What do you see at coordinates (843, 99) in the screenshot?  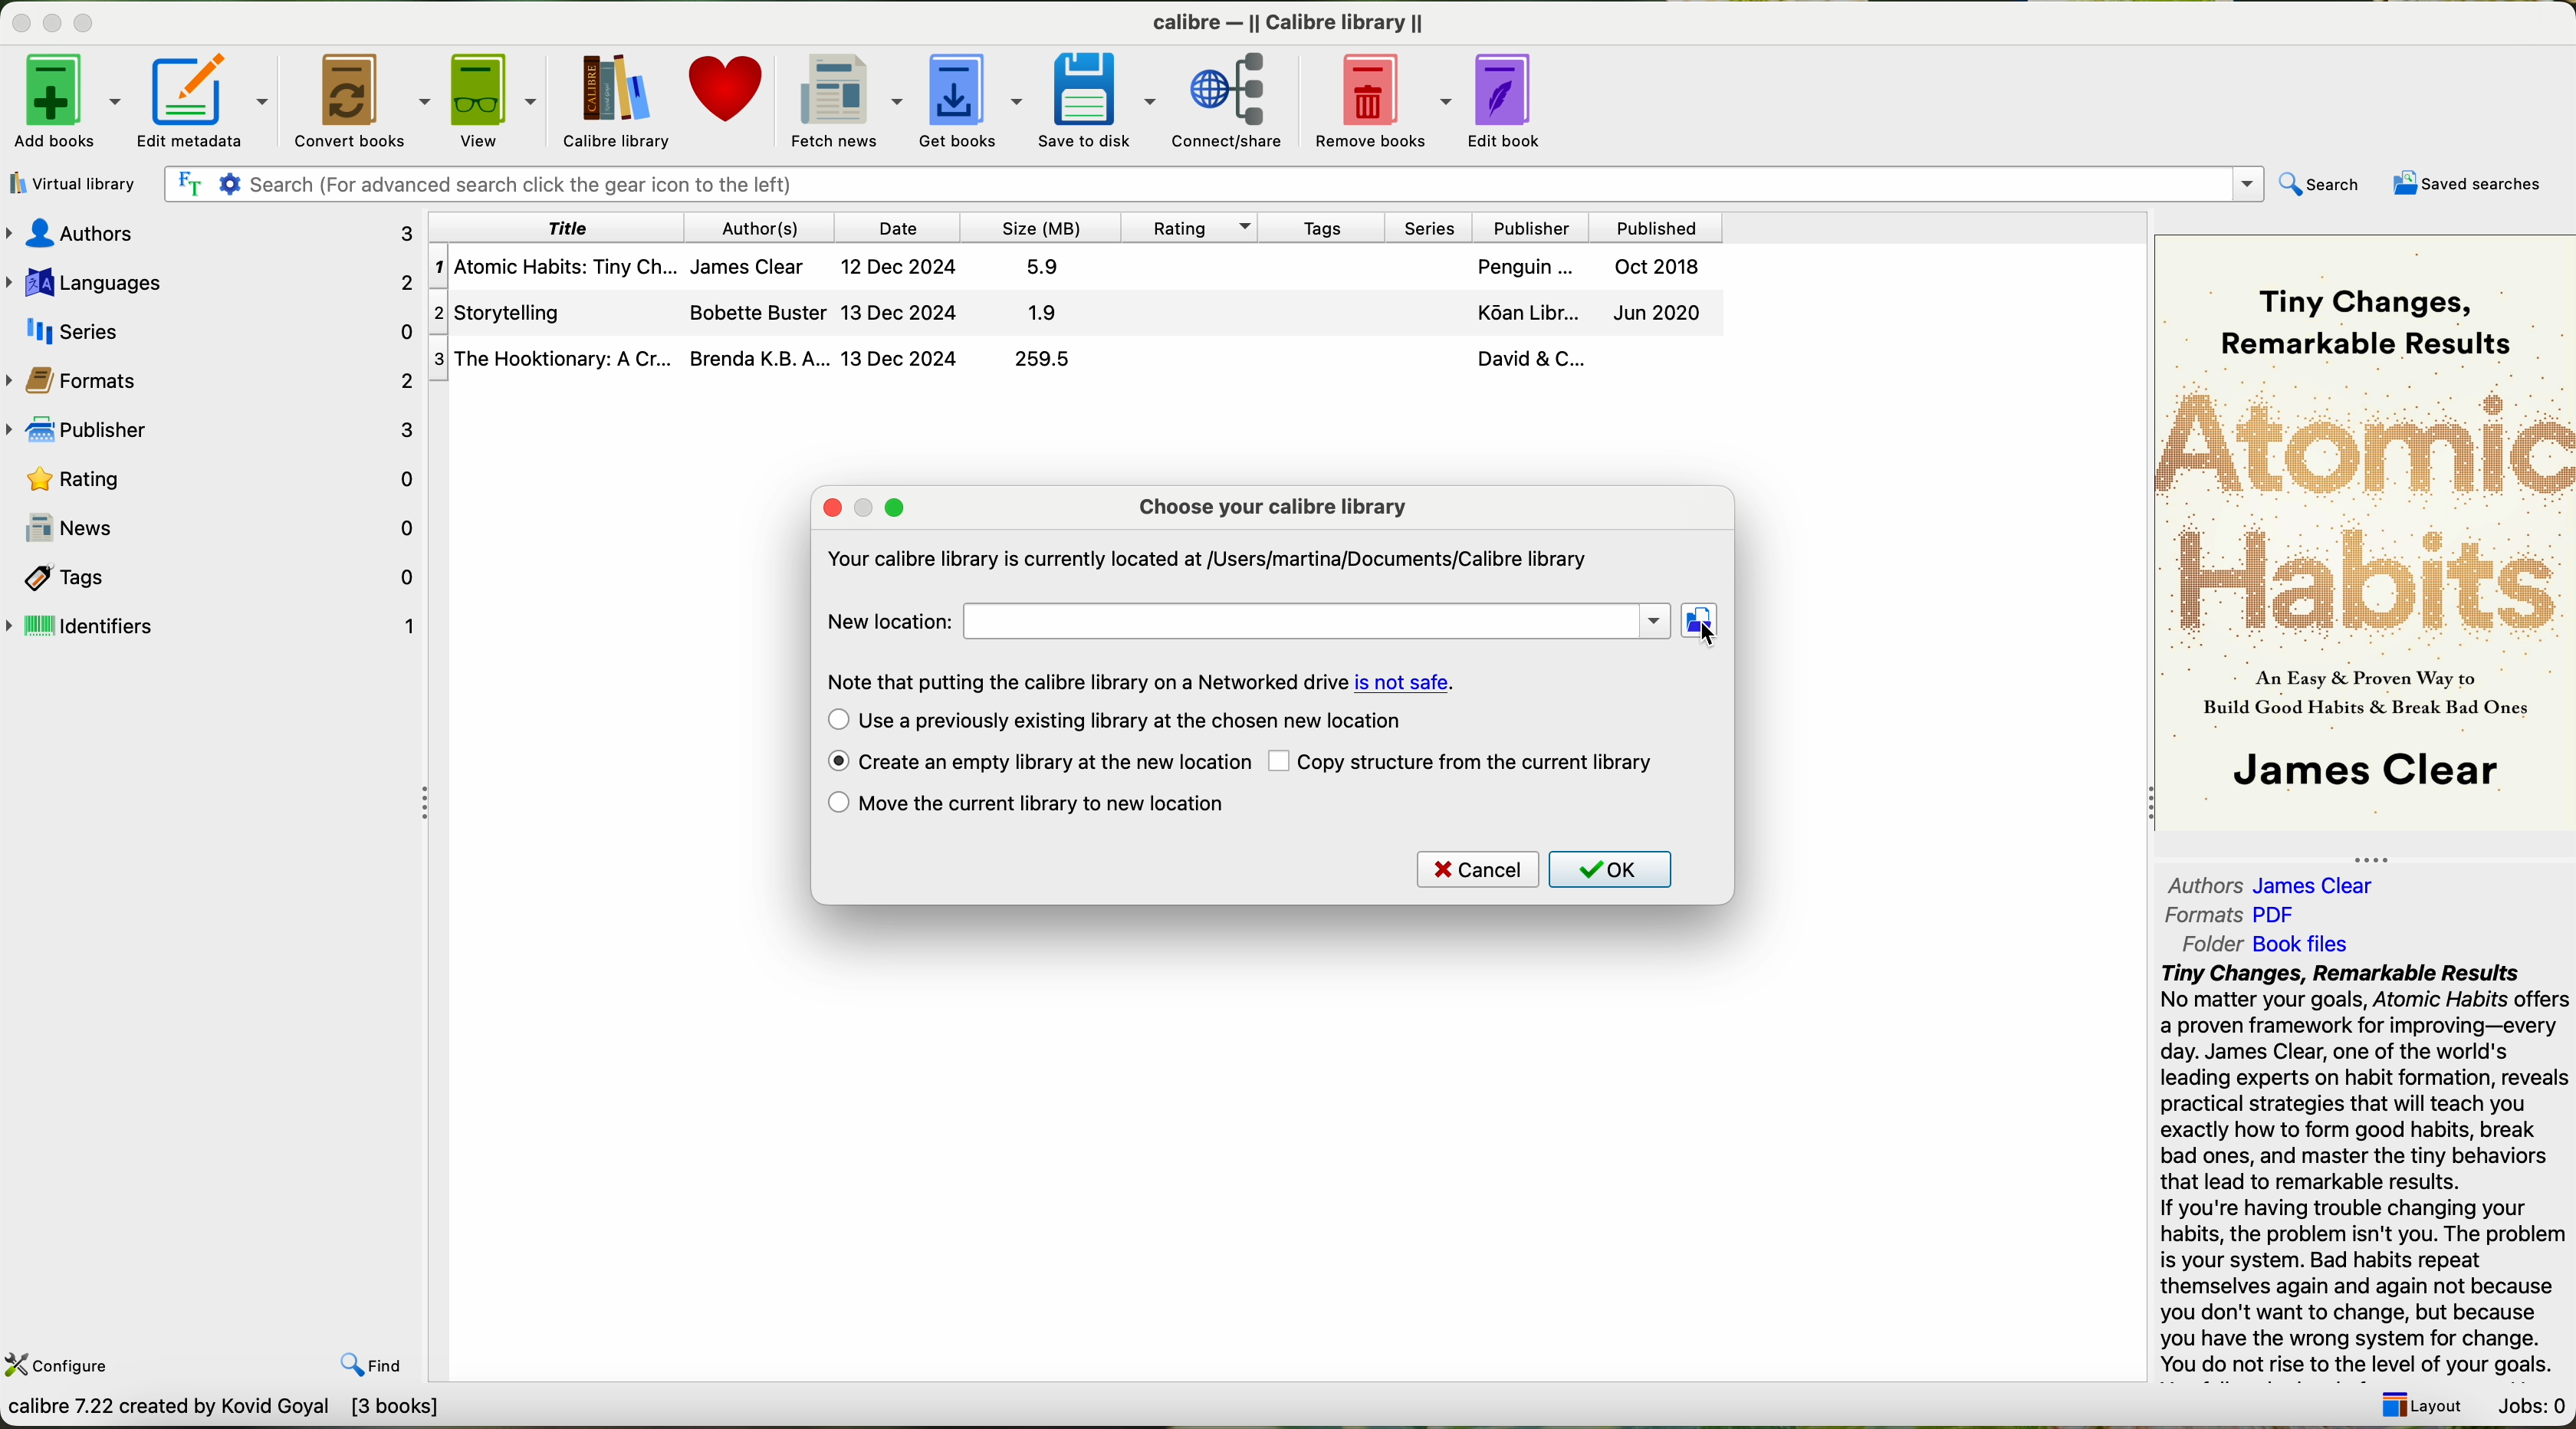 I see `fetch news` at bounding box center [843, 99].